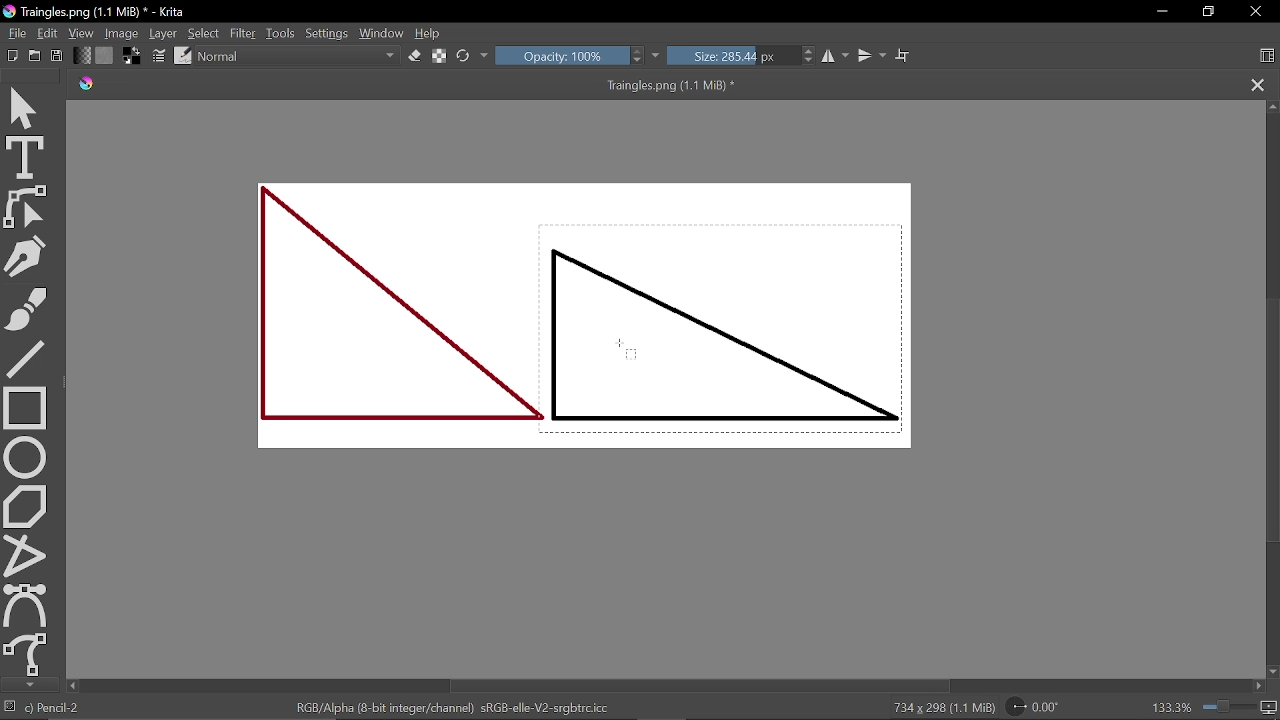  I want to click on Cursor, so click(632, 350).